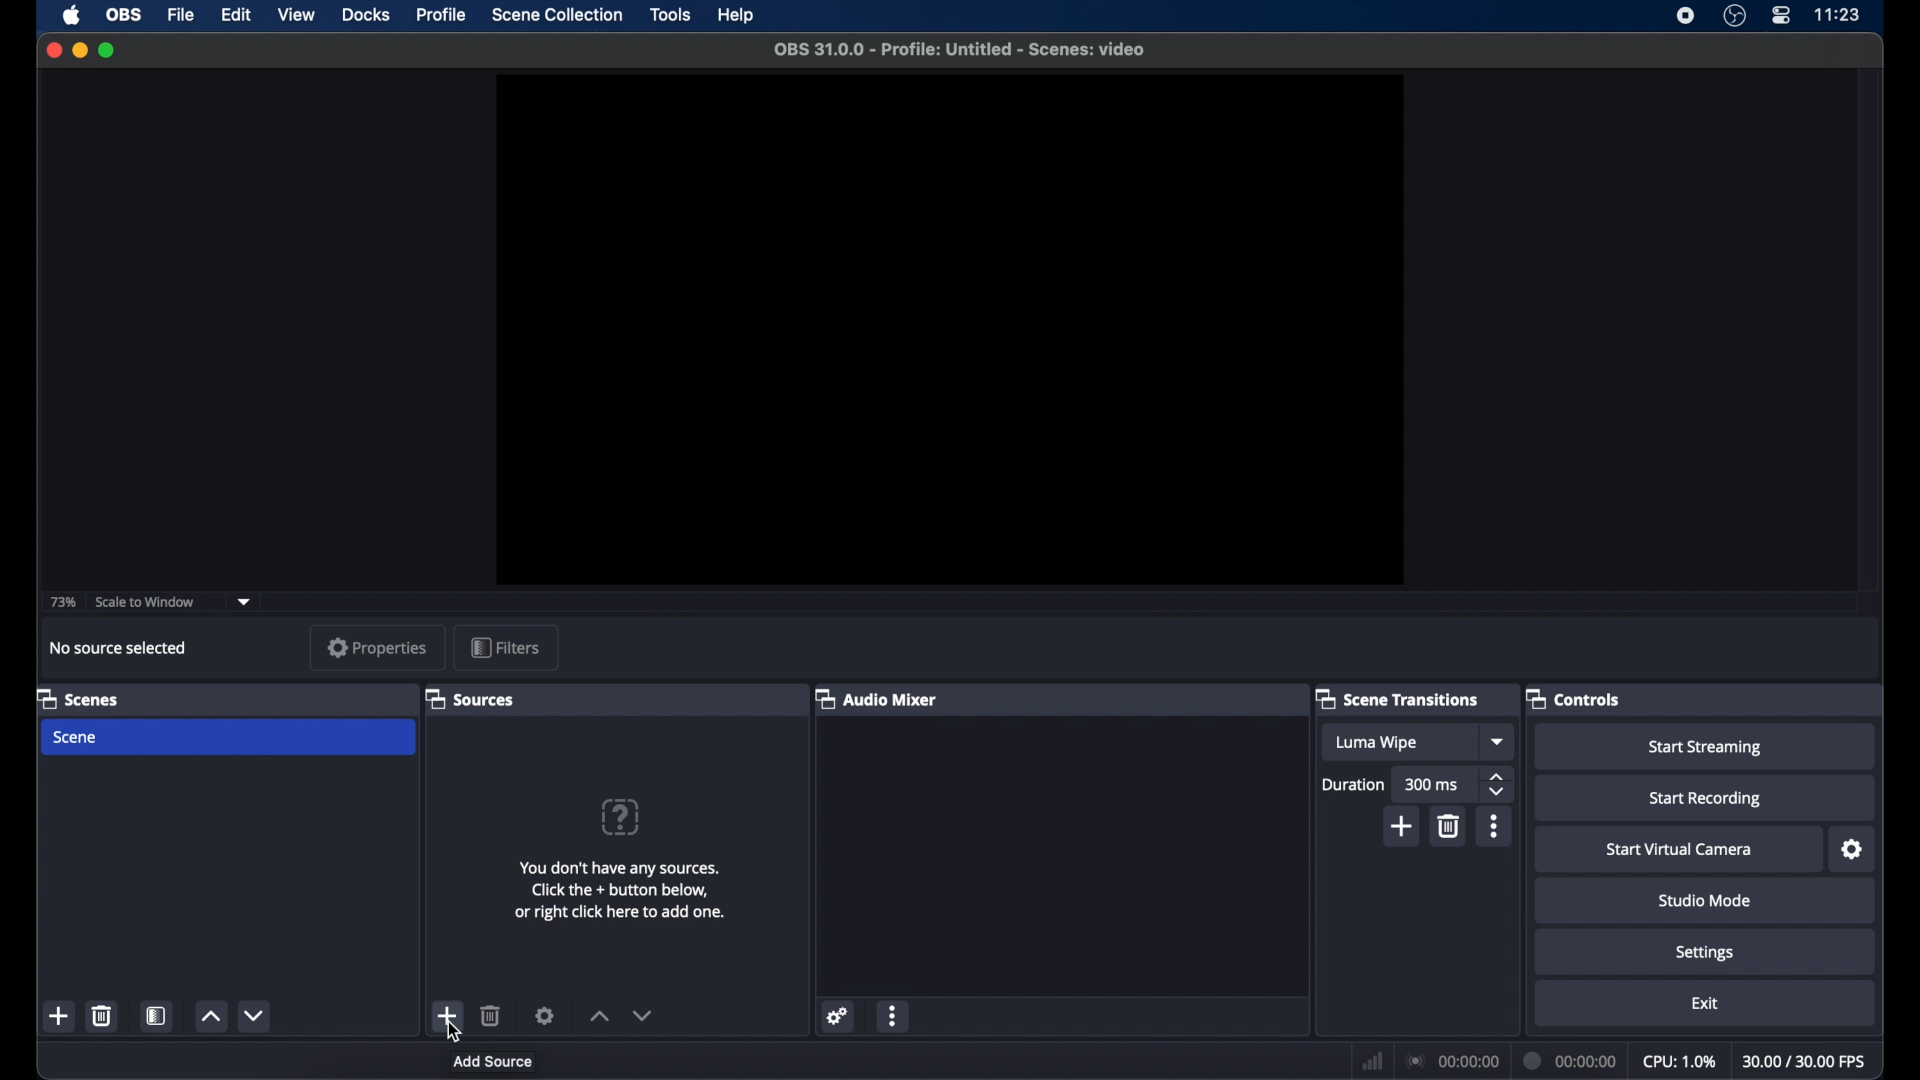 The width and height of the screenshot is (1920, 1080). Describe the element at coordinates (620, 817) in the screenshot. I see `question mark icon` at that location.